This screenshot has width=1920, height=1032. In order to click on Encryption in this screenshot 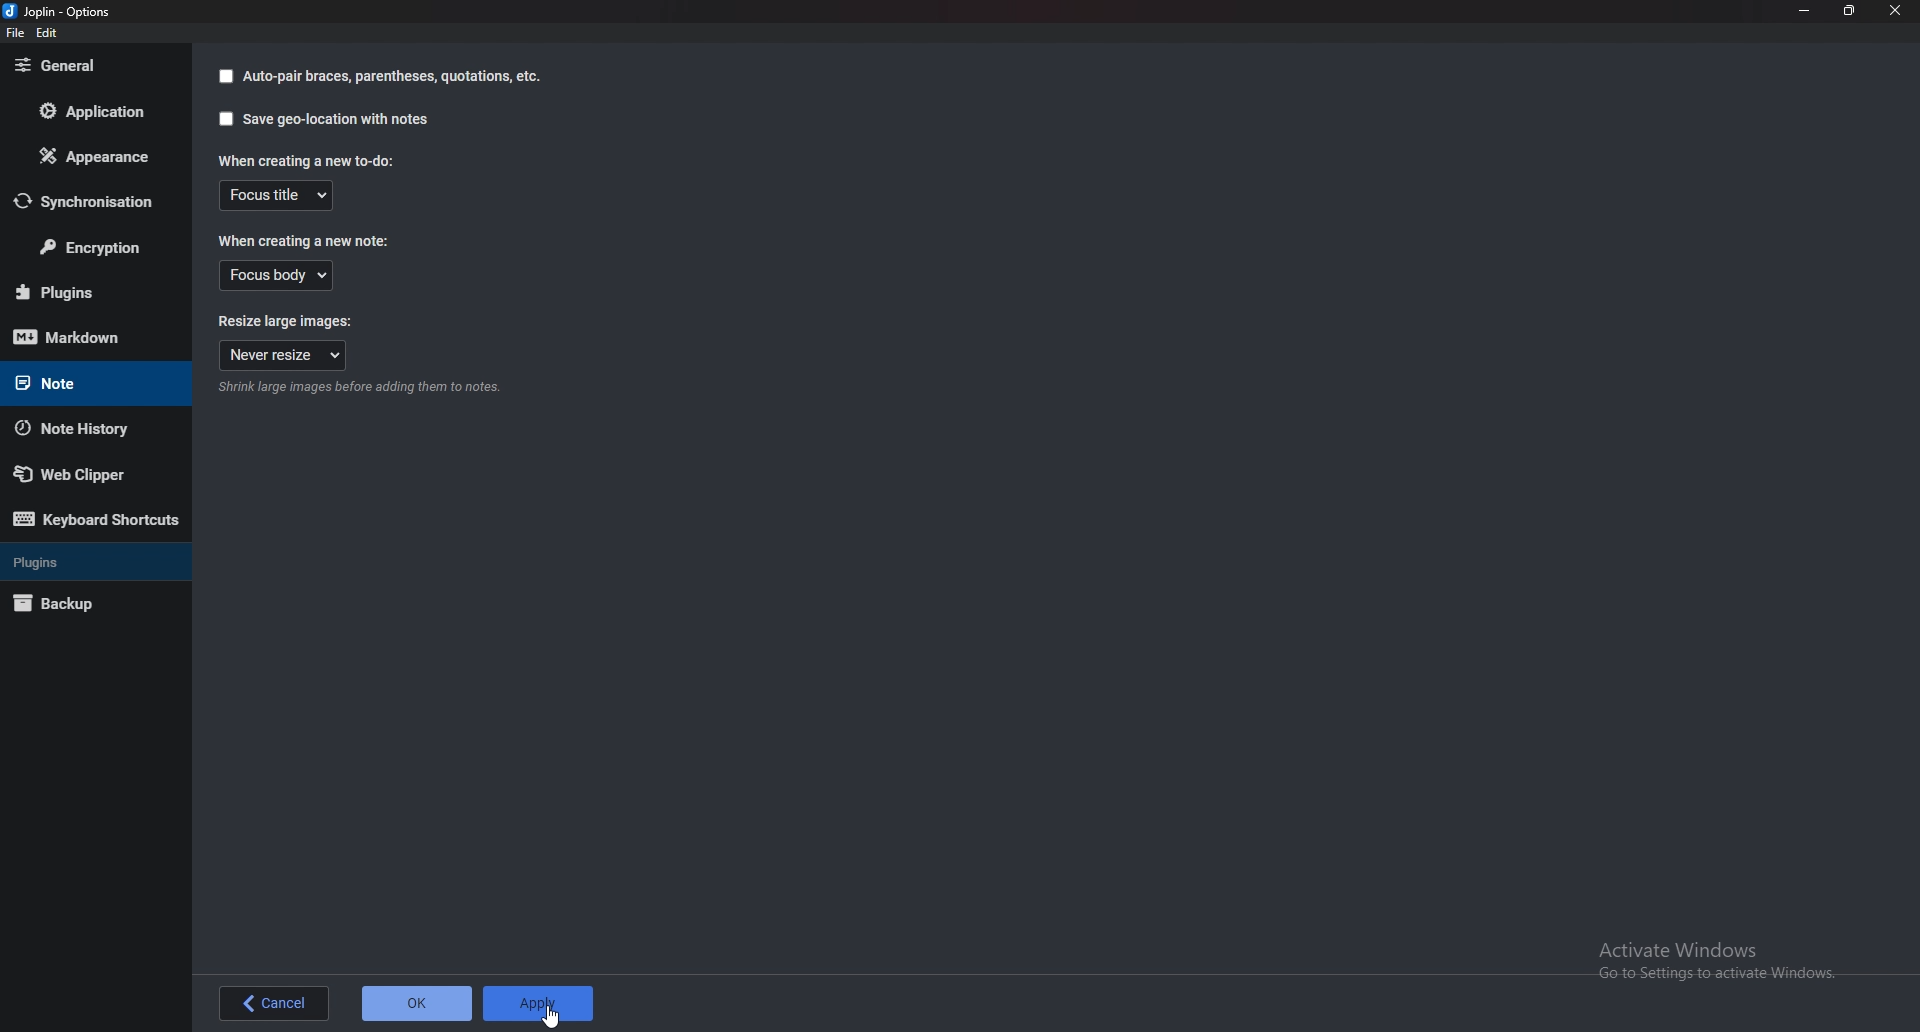, I will do `click(94, 249)`.